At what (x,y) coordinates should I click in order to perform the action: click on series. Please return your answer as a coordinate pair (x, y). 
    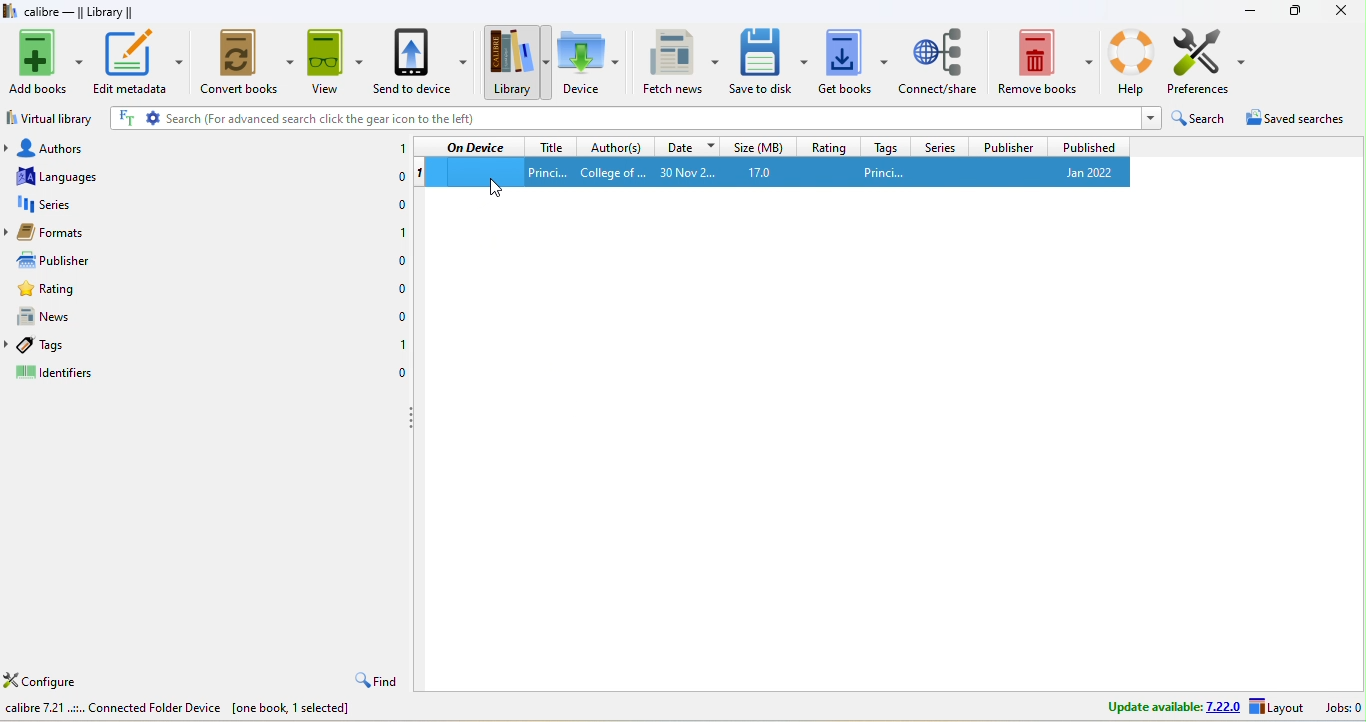
    Looking at the image, I should click on (938, 145).